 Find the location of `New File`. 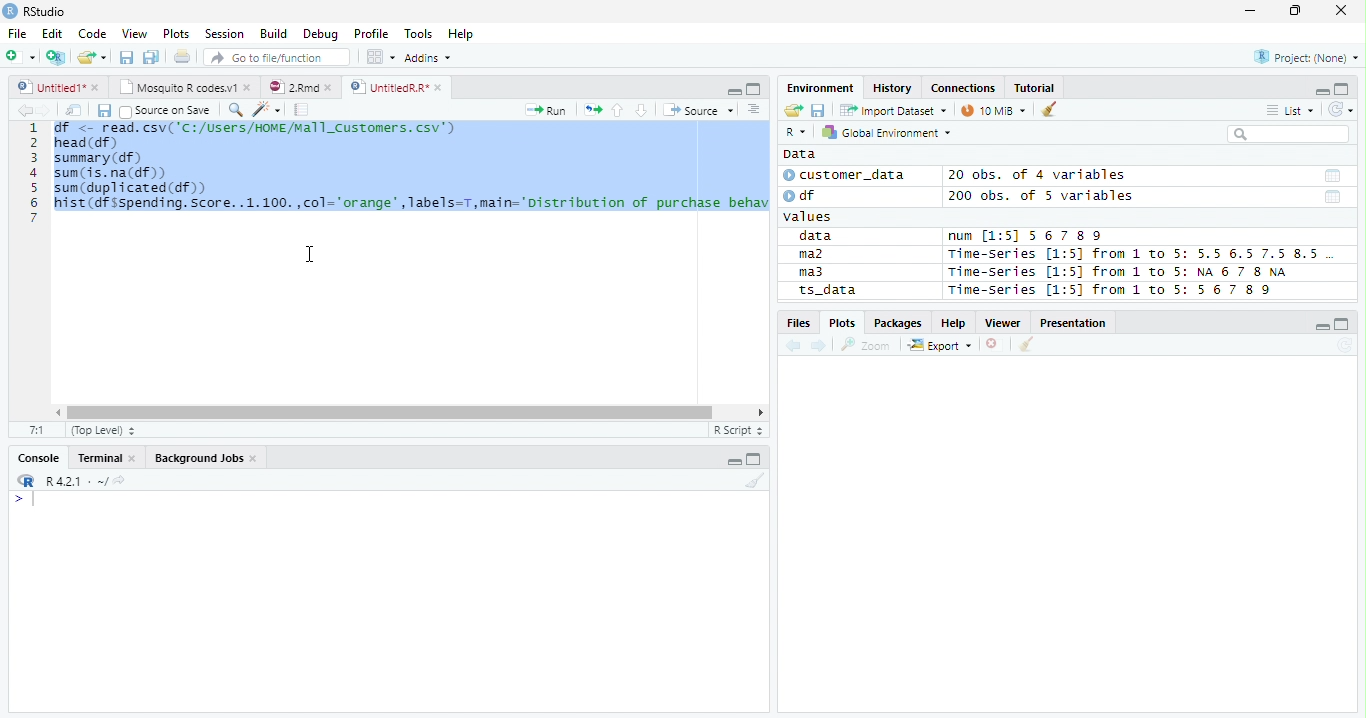

New File is located at coordinates (21, 56).